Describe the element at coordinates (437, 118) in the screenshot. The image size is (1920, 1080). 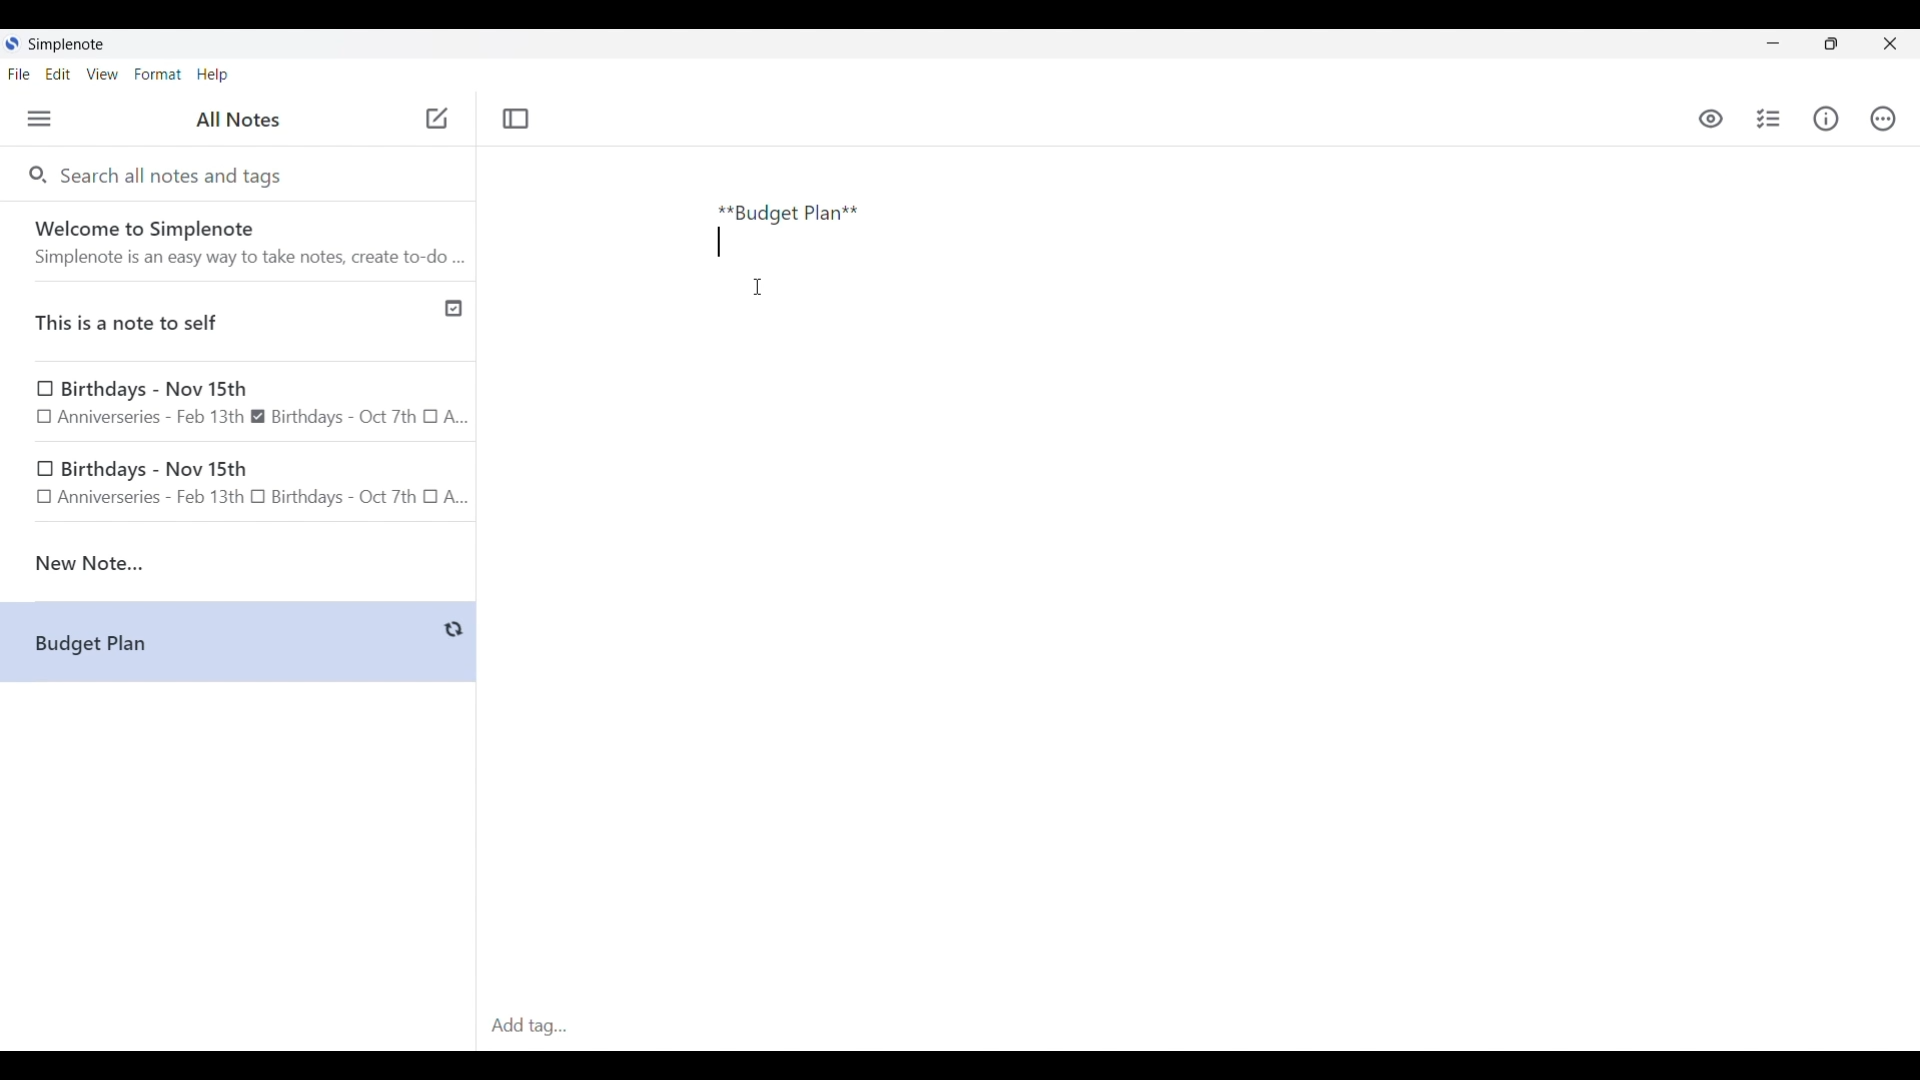
I see `Click to add new note` at that location.